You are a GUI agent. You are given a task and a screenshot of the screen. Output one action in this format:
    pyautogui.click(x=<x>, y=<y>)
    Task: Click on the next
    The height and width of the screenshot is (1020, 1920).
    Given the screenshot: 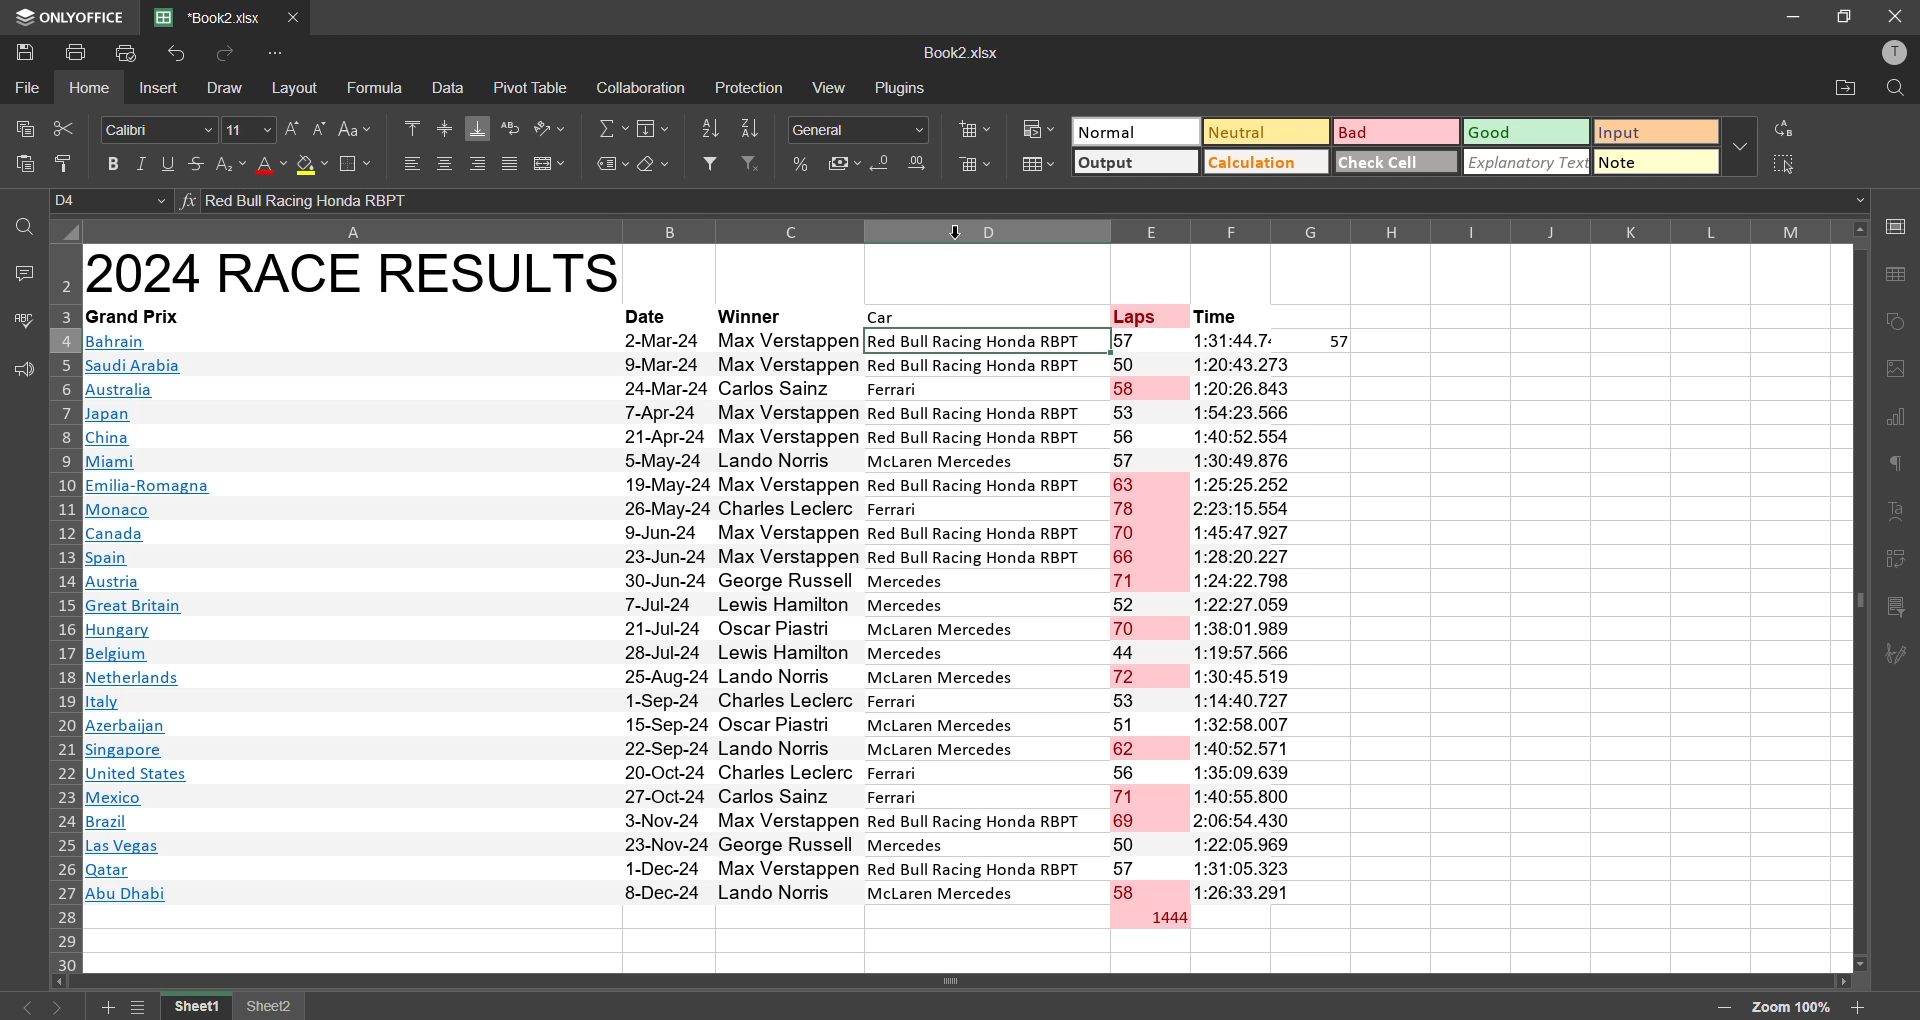 What is the action you would take?
    pyautogui.click(x=64, y=1007)
    